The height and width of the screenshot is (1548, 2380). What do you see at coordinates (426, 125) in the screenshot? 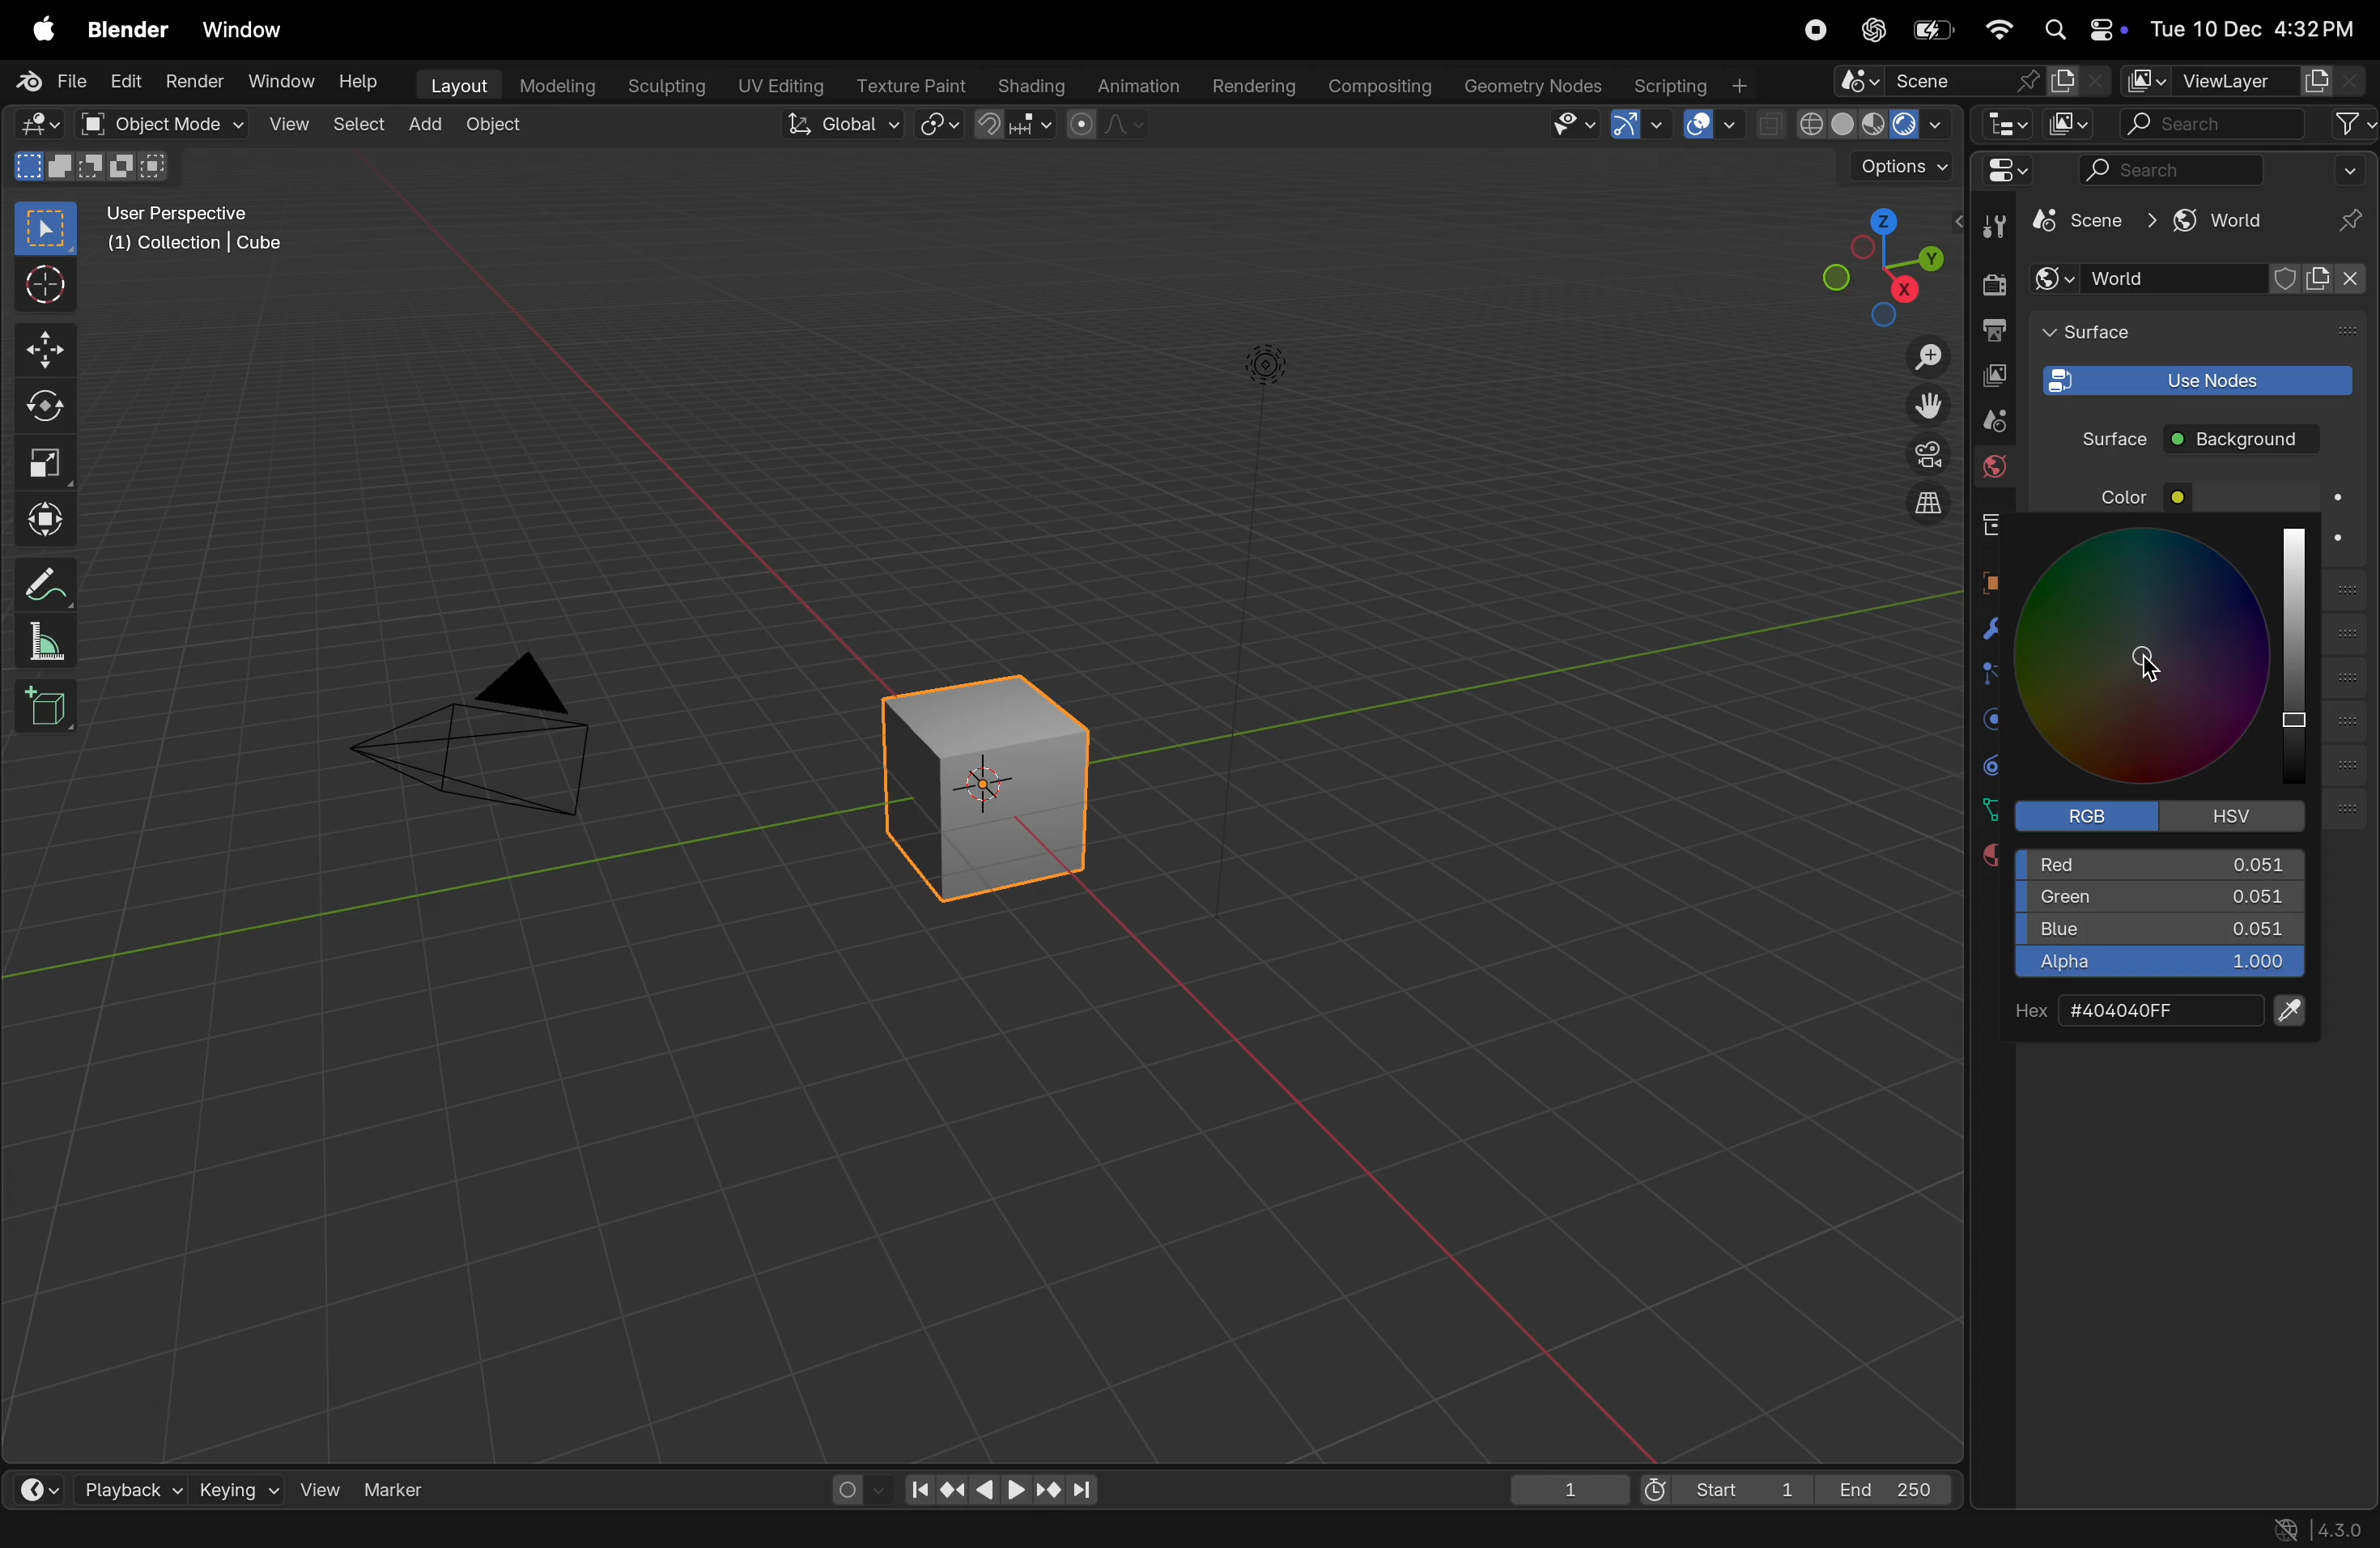
I see `` at bounding box center [426, 125].